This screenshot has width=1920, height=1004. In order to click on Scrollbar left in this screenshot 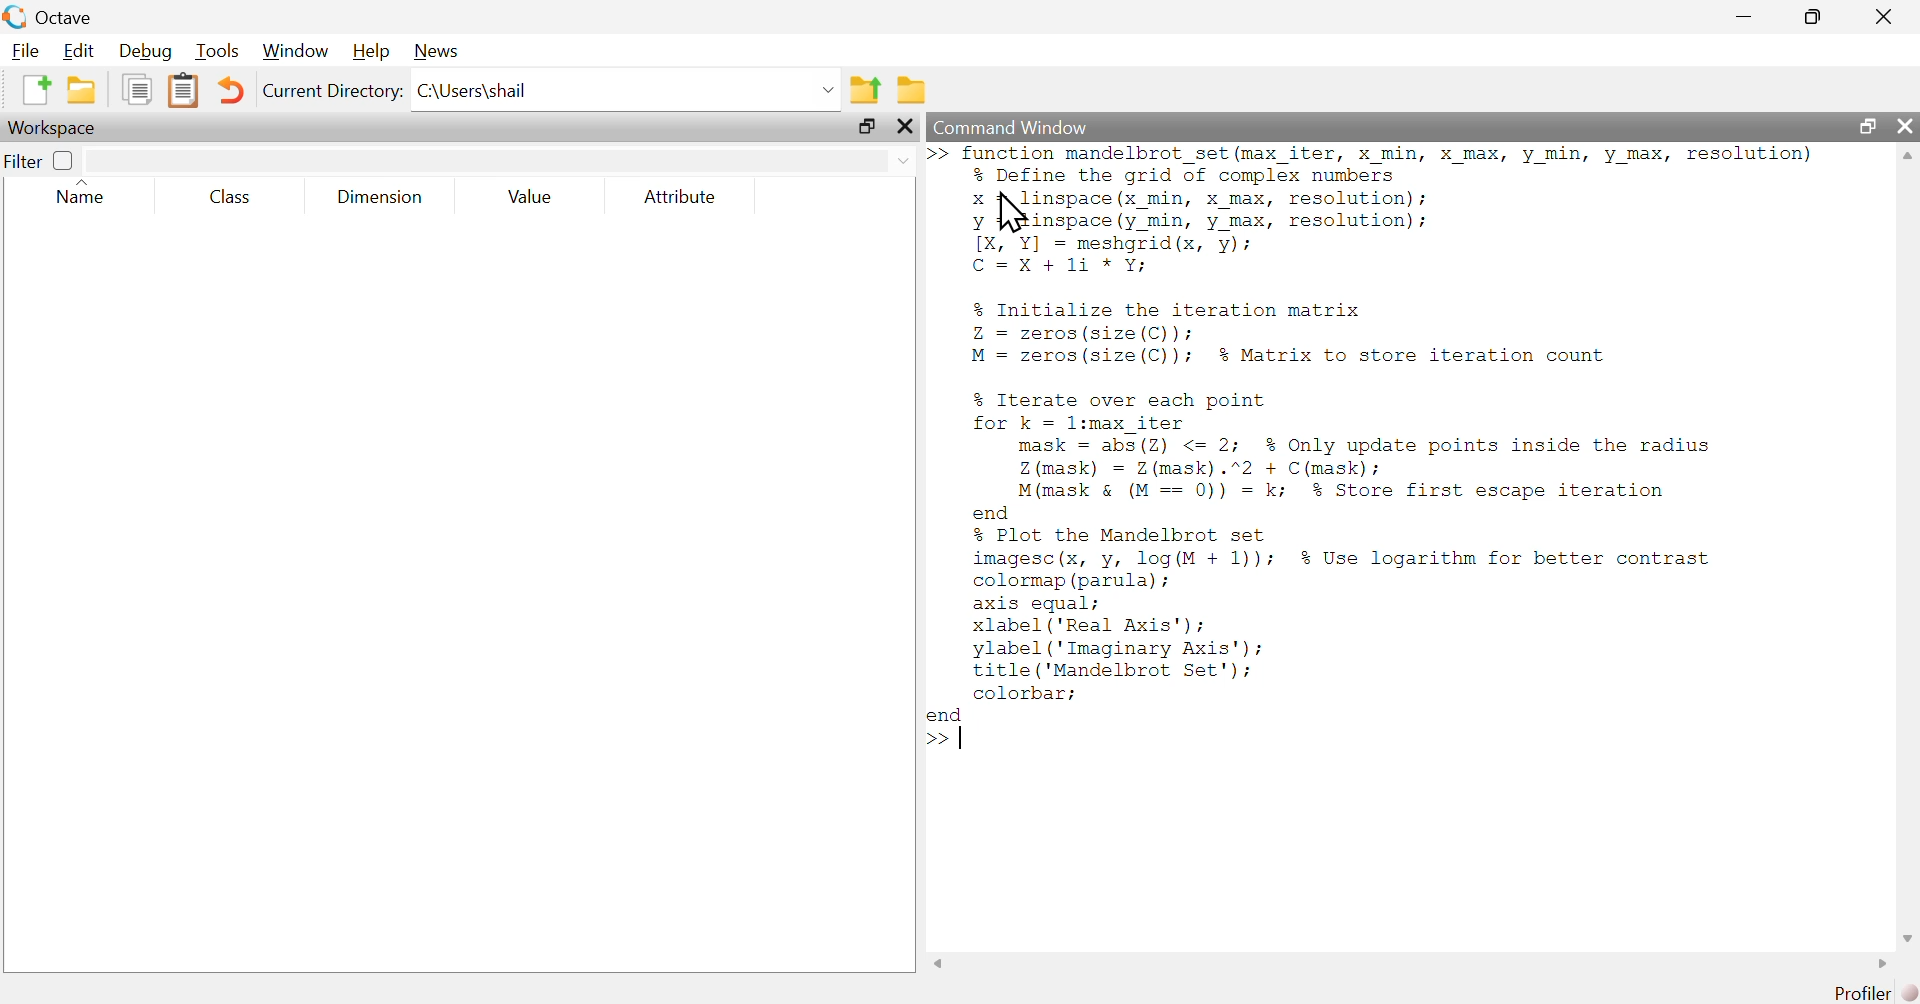, I will do `click(940, 962)`.